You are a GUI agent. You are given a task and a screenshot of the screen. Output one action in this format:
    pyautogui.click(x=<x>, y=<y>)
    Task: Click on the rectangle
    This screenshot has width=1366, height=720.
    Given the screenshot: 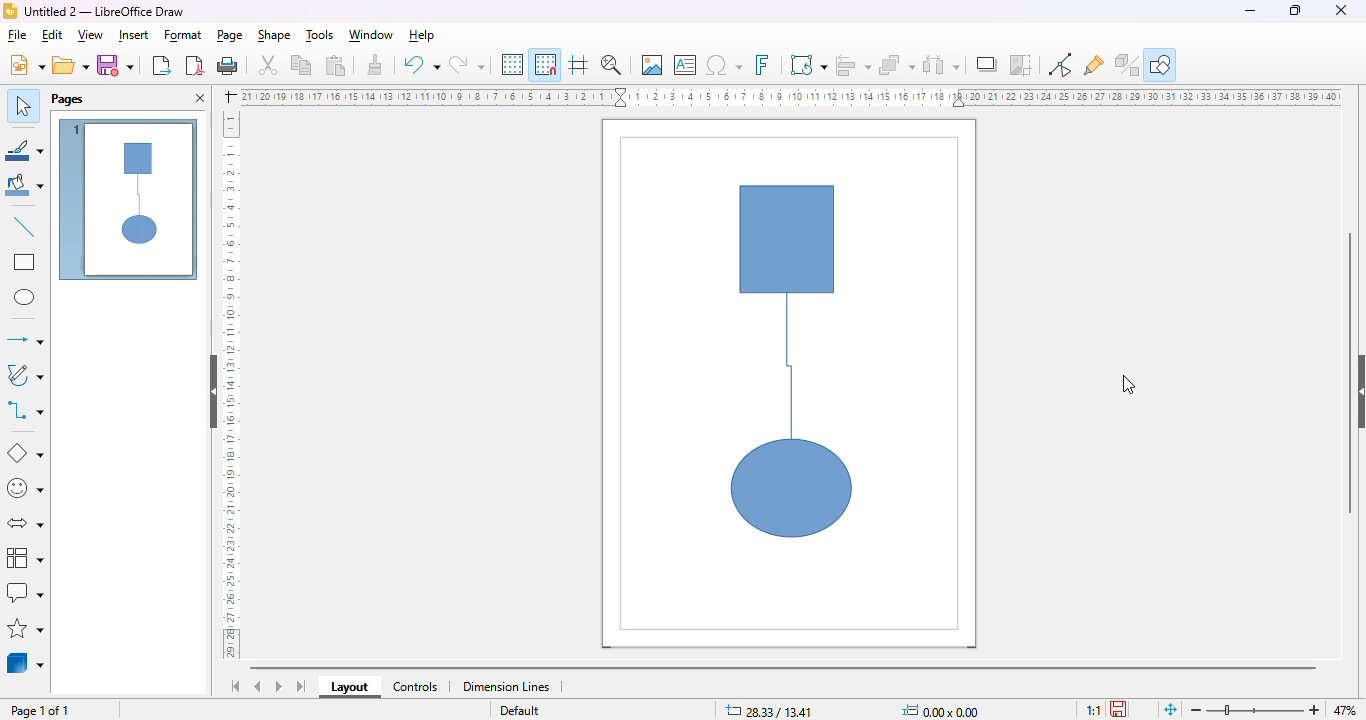 What is the action you would take?
    pyautogui.click(x=25, y=262)
    